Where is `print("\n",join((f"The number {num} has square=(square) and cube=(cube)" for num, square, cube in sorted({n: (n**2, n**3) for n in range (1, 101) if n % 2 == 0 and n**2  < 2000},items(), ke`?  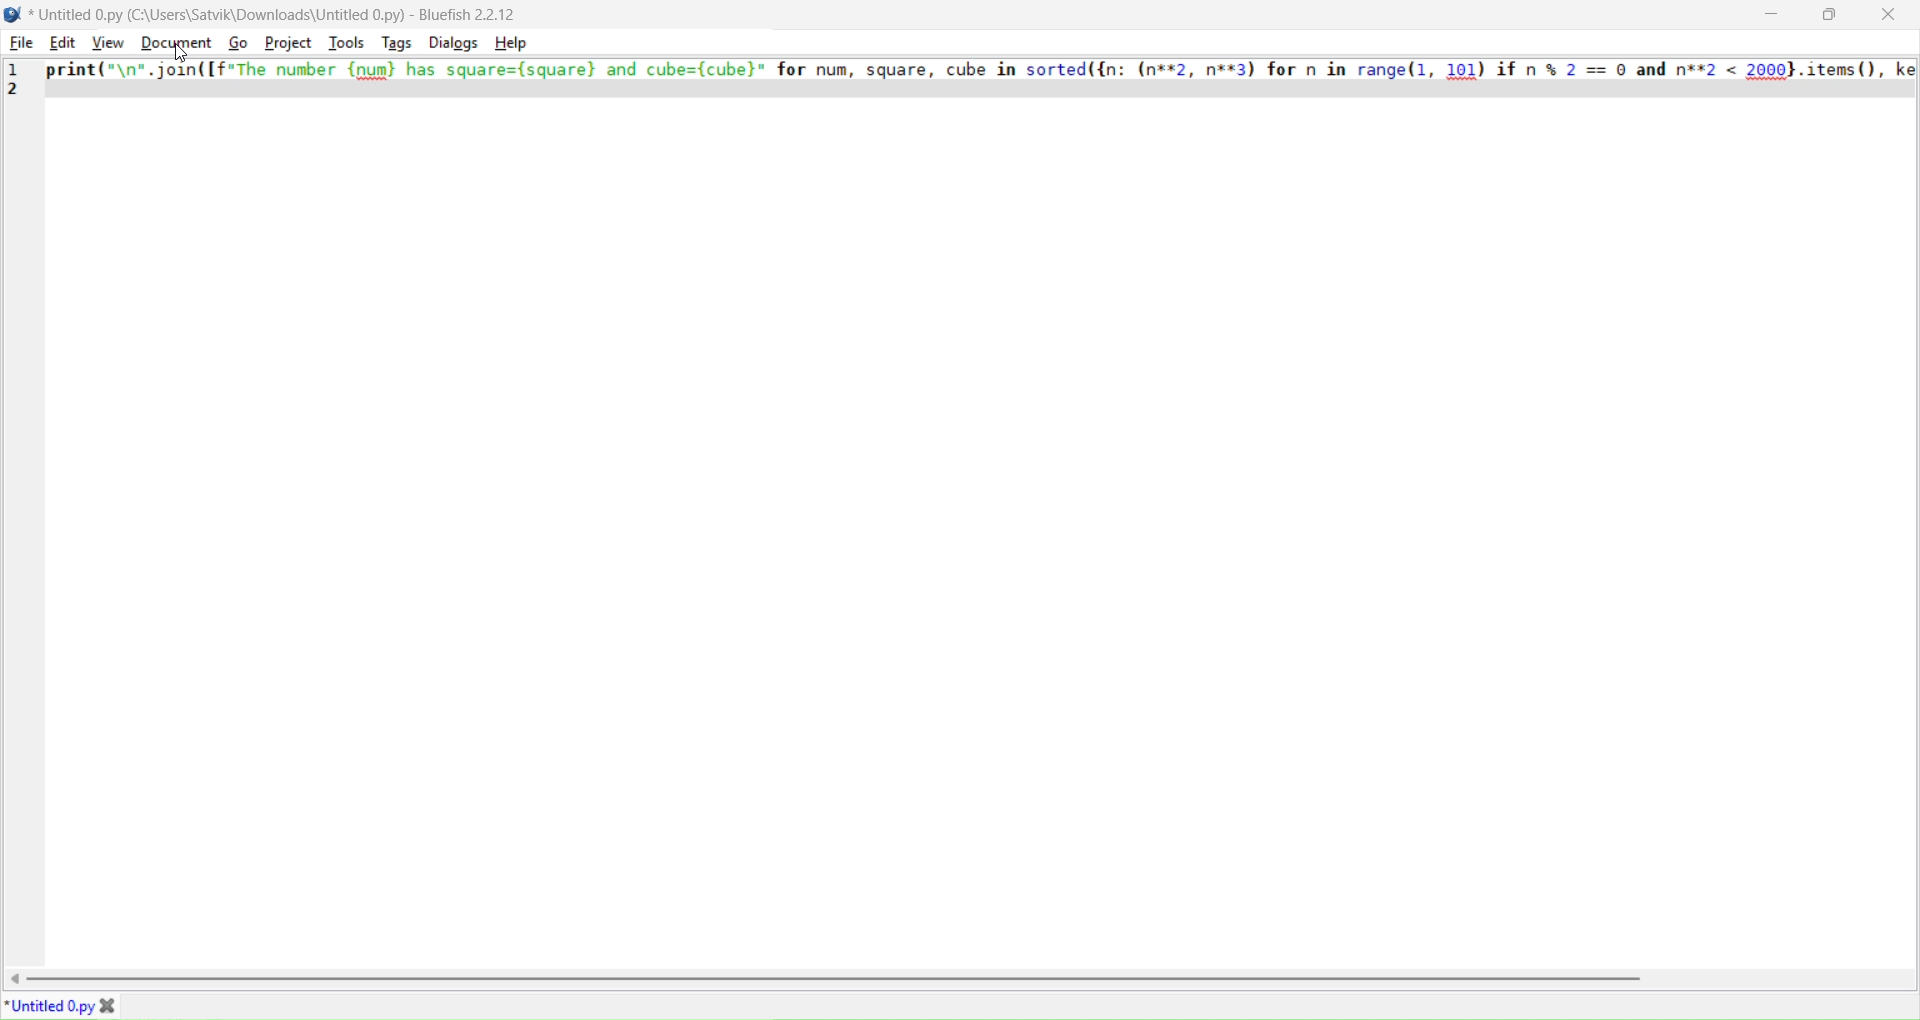
print("\n",join((f"The number {num} has square=(square) and cube=(cube)" for num, square, cube in sorted({n: (n**2, n**3) for n in range (1, 101) if n % 2 == 0 and n**2  < 2000},items(), ke is located at coordinates (981, 69).